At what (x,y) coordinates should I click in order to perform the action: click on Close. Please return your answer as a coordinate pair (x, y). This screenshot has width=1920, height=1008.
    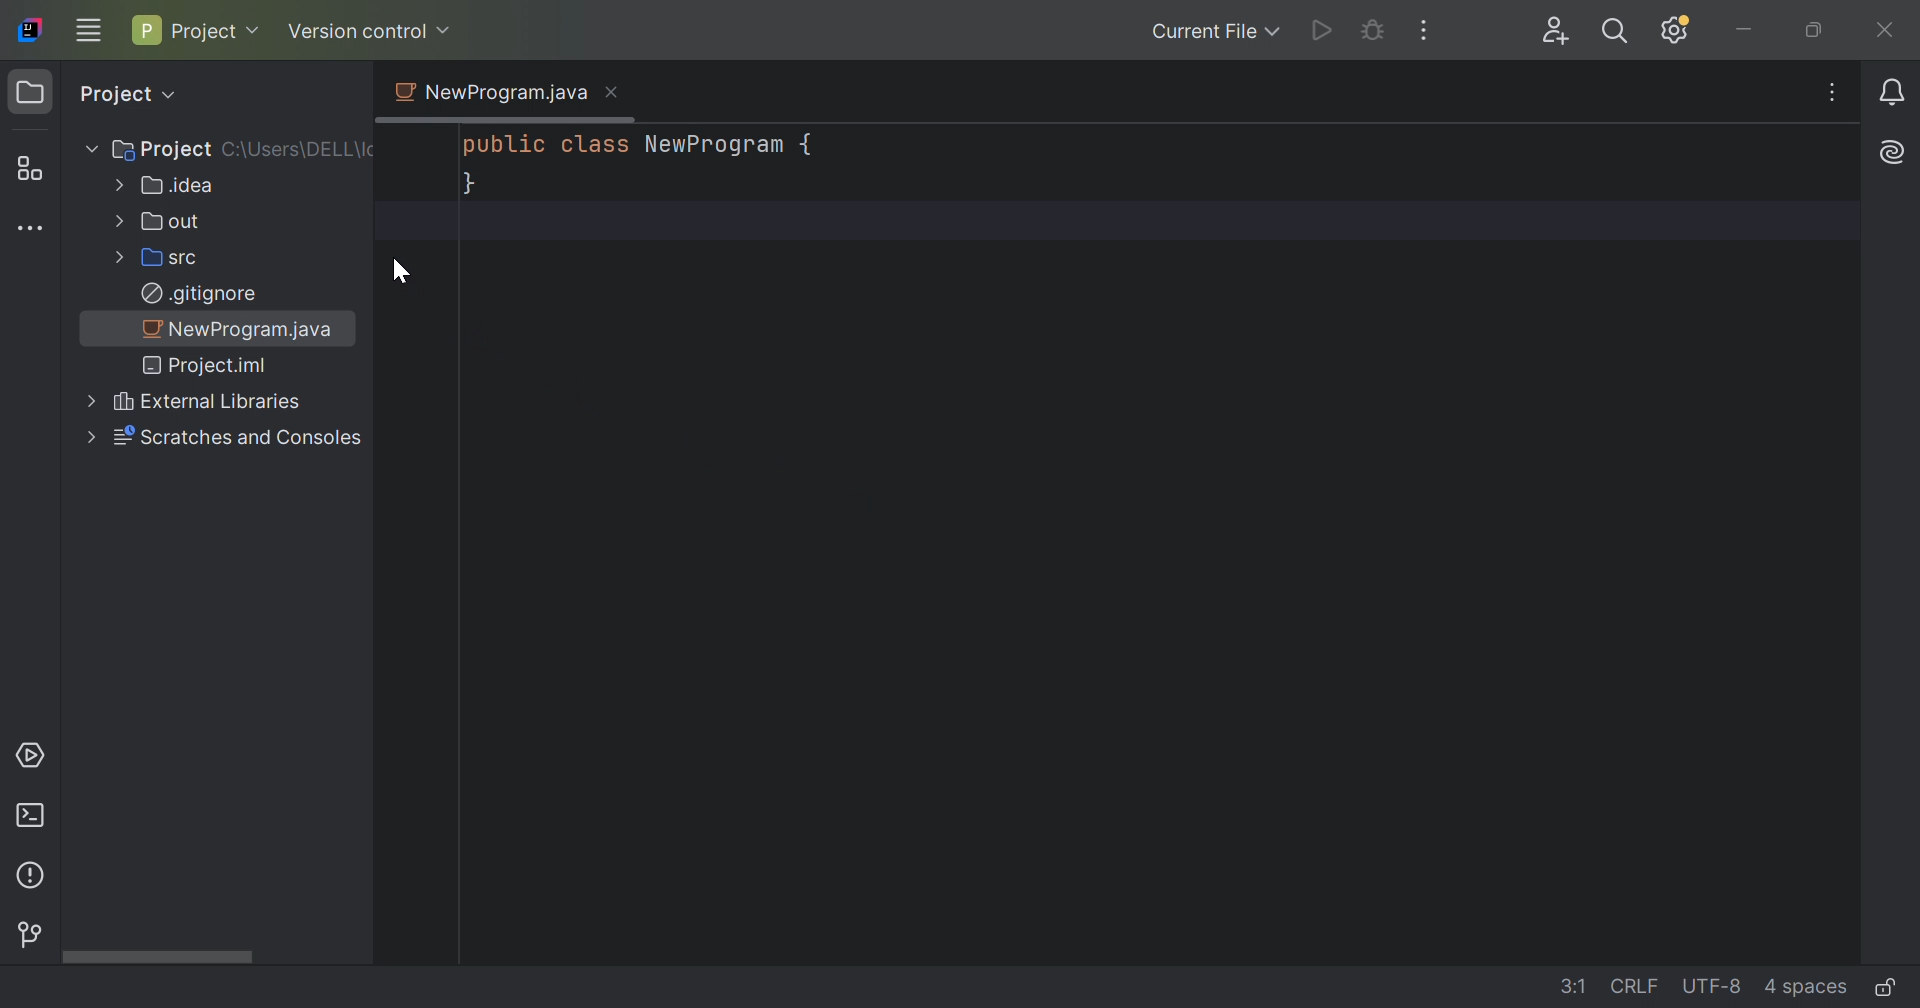
    Looking at the image, I should click on (1882, 37).